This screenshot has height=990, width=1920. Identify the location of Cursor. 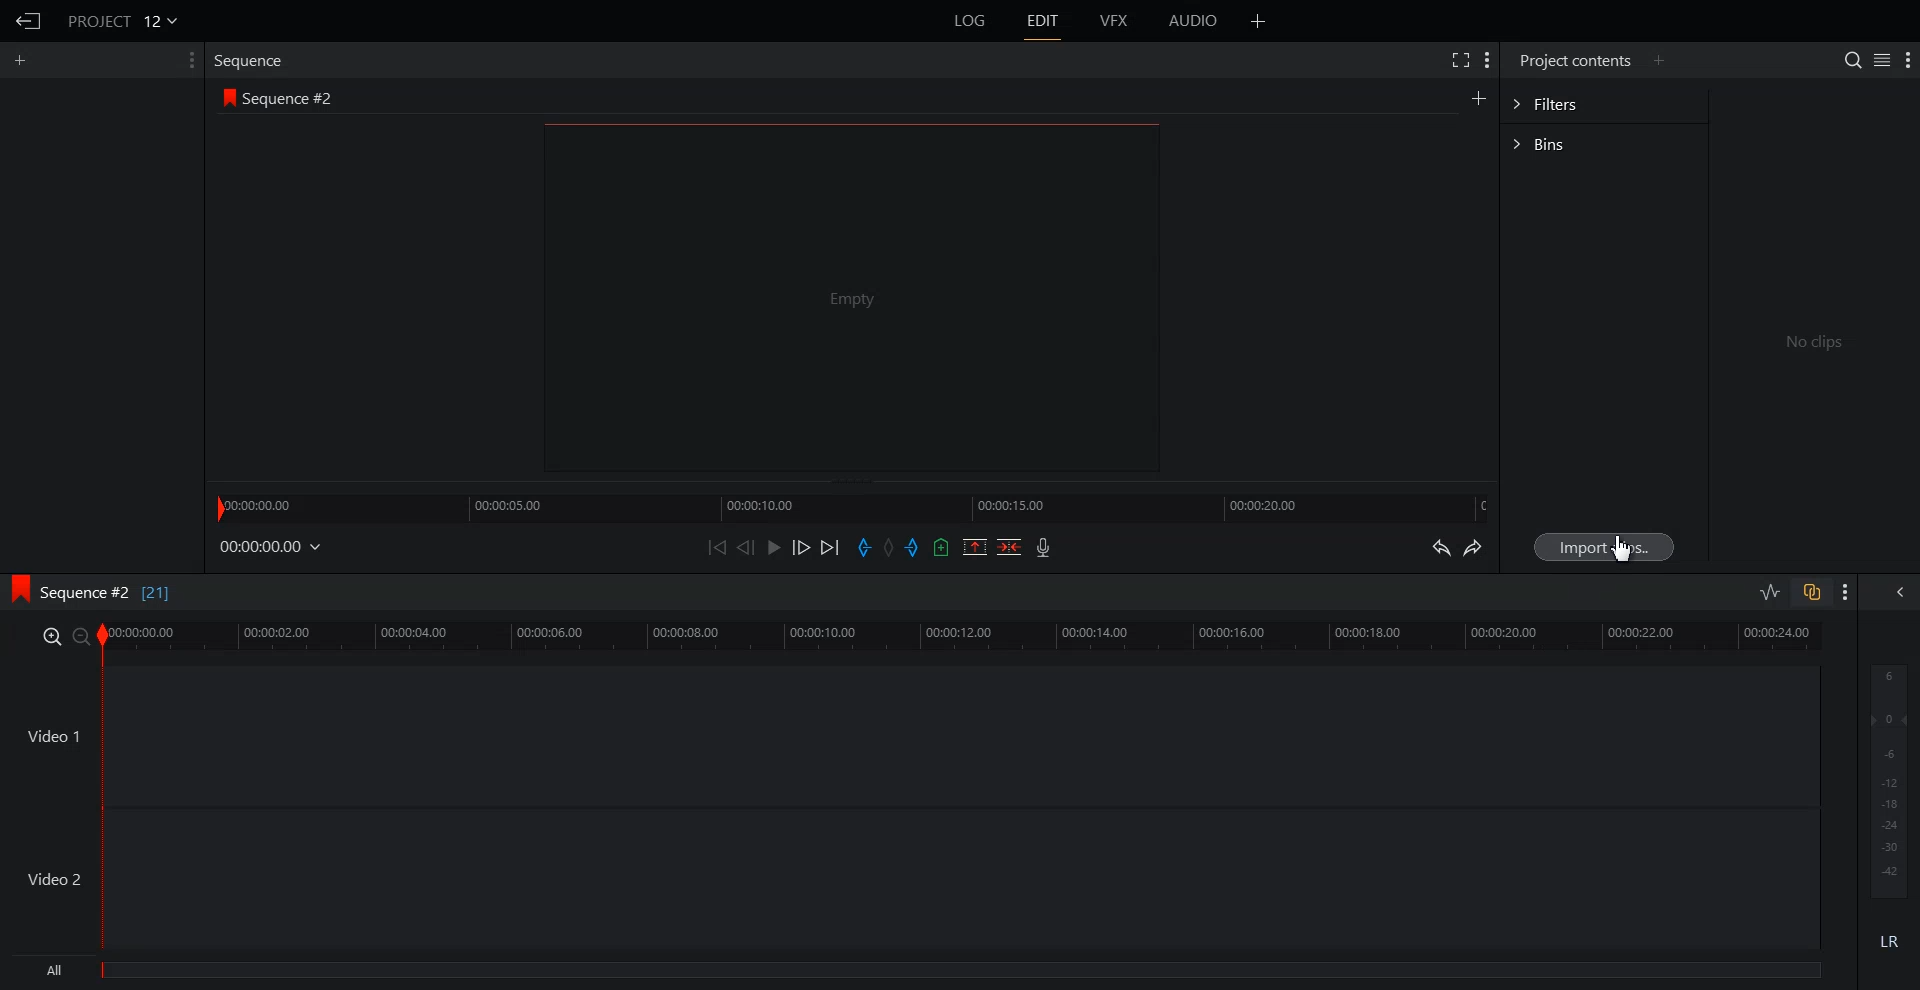
(1626, 548).